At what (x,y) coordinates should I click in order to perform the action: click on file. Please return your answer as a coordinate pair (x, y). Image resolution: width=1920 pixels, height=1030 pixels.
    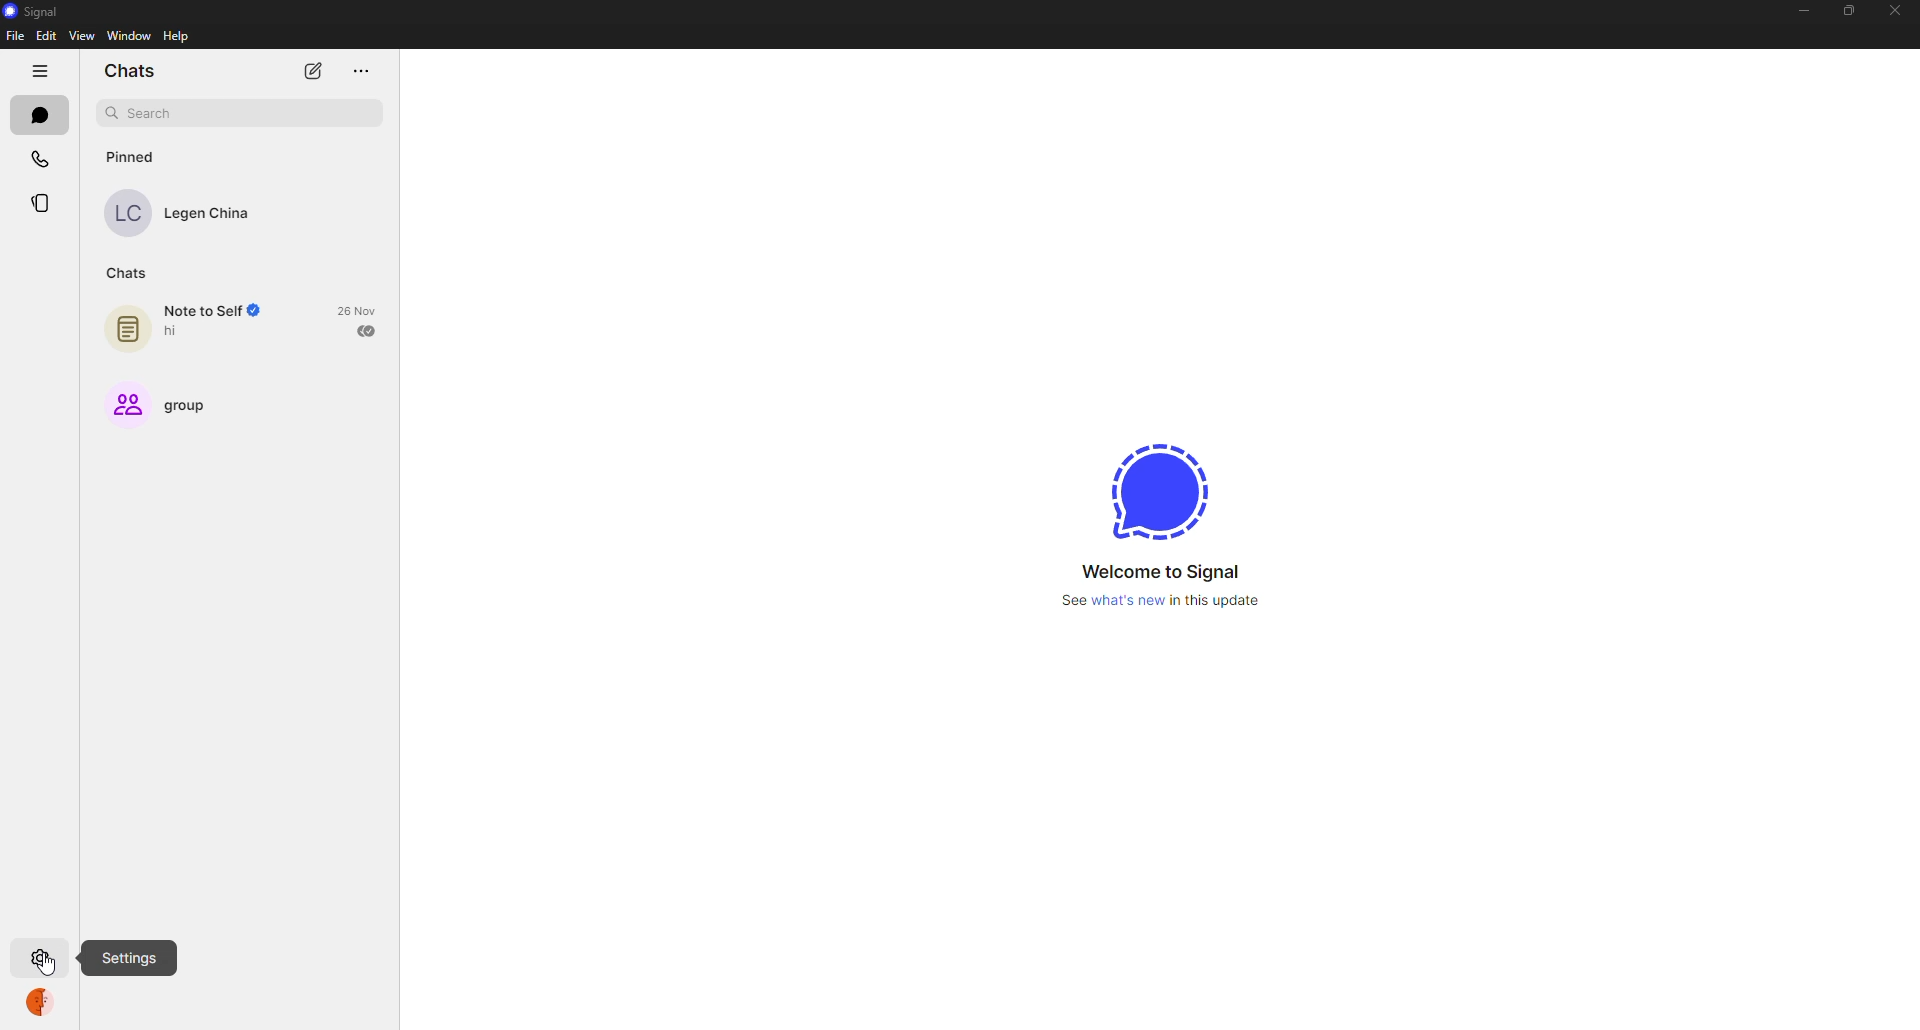
    Looking at the image, I should click on (15, 35).